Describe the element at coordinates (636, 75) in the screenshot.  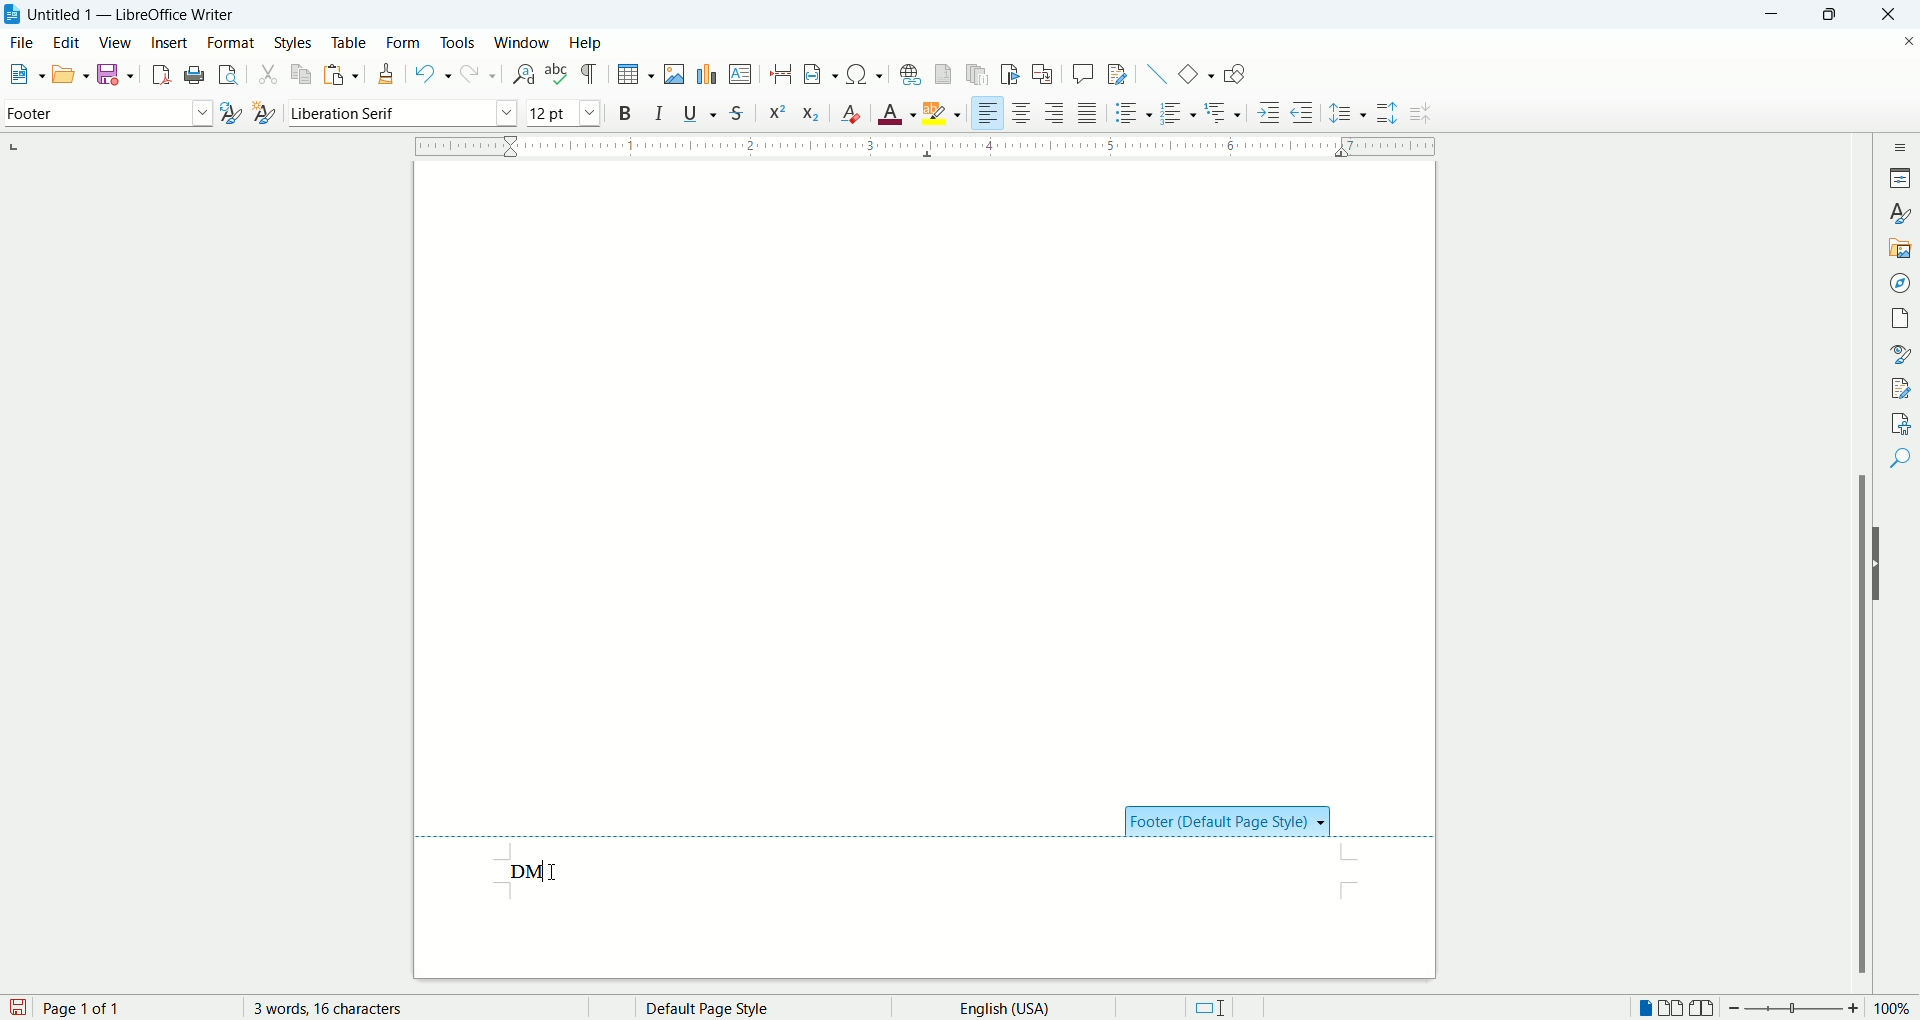
I see `insert table` at that location.